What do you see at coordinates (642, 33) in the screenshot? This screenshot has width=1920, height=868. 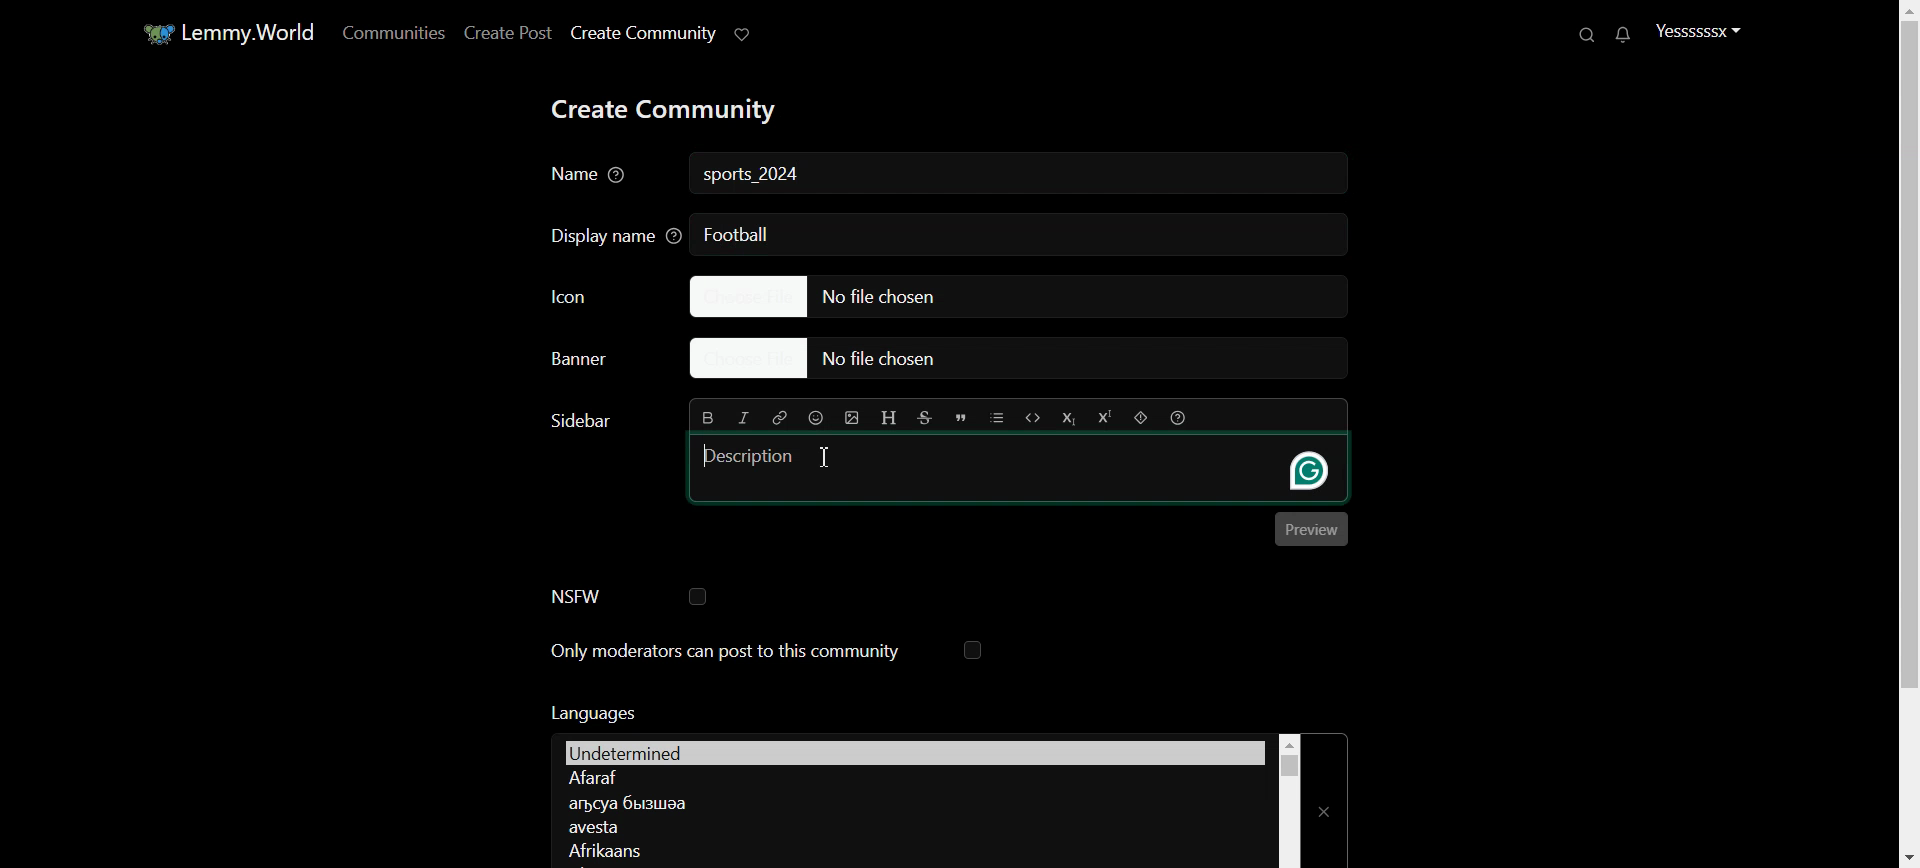 I see `Create Community` at bounding box center [642, 33].